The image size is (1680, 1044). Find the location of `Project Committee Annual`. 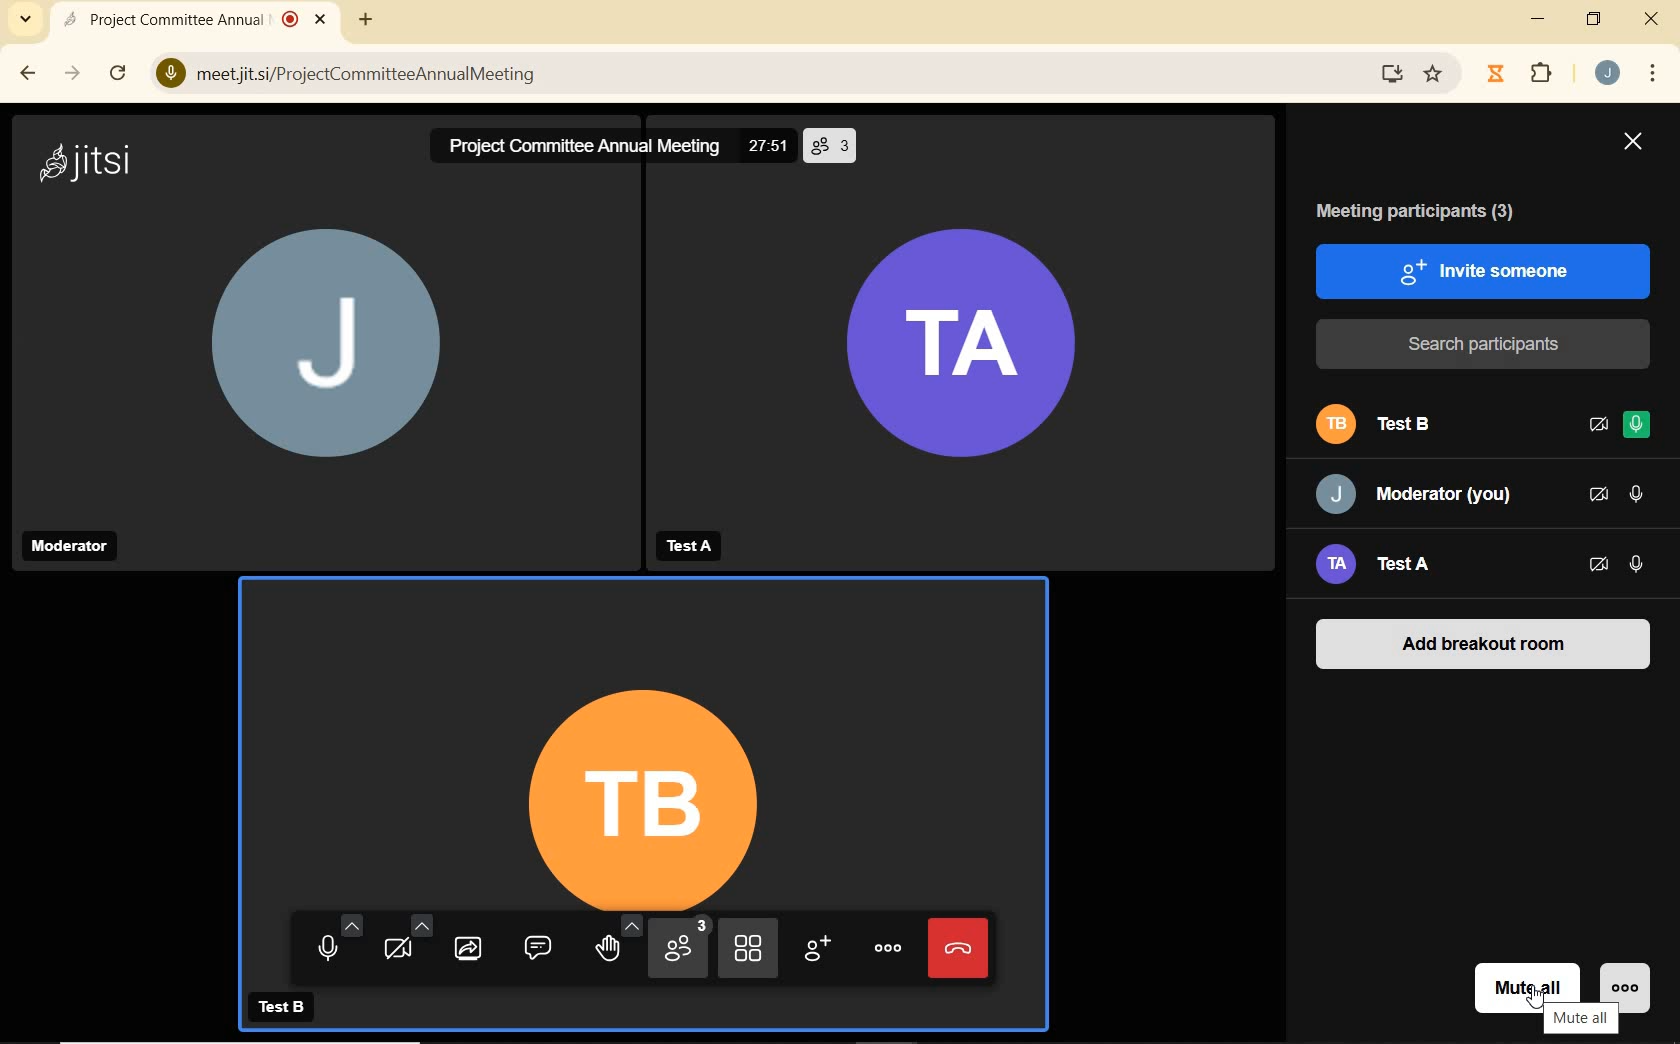

Project Committee Annual is located at coordinates (163, 18).